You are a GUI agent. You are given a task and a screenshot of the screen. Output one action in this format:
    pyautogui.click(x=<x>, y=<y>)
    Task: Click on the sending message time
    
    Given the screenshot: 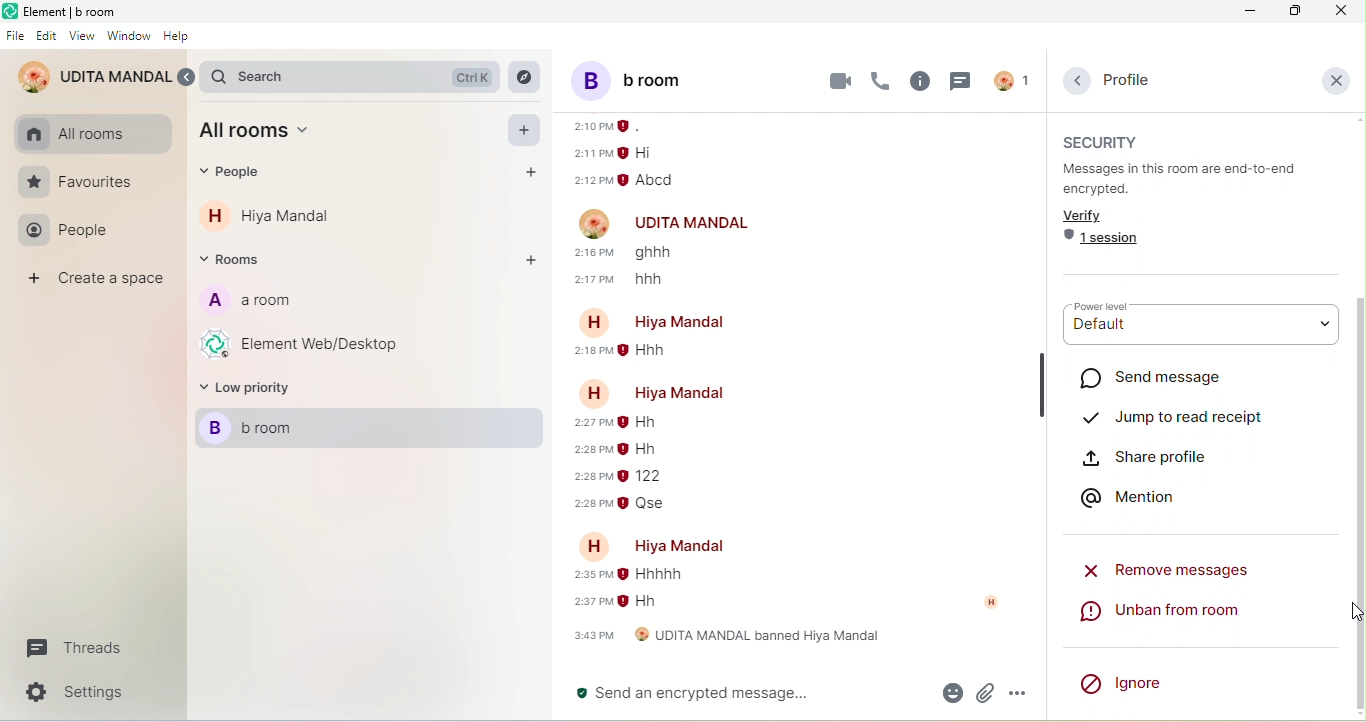 What is the action you would take?
    pyautogui.click(x=590, y=353)
    